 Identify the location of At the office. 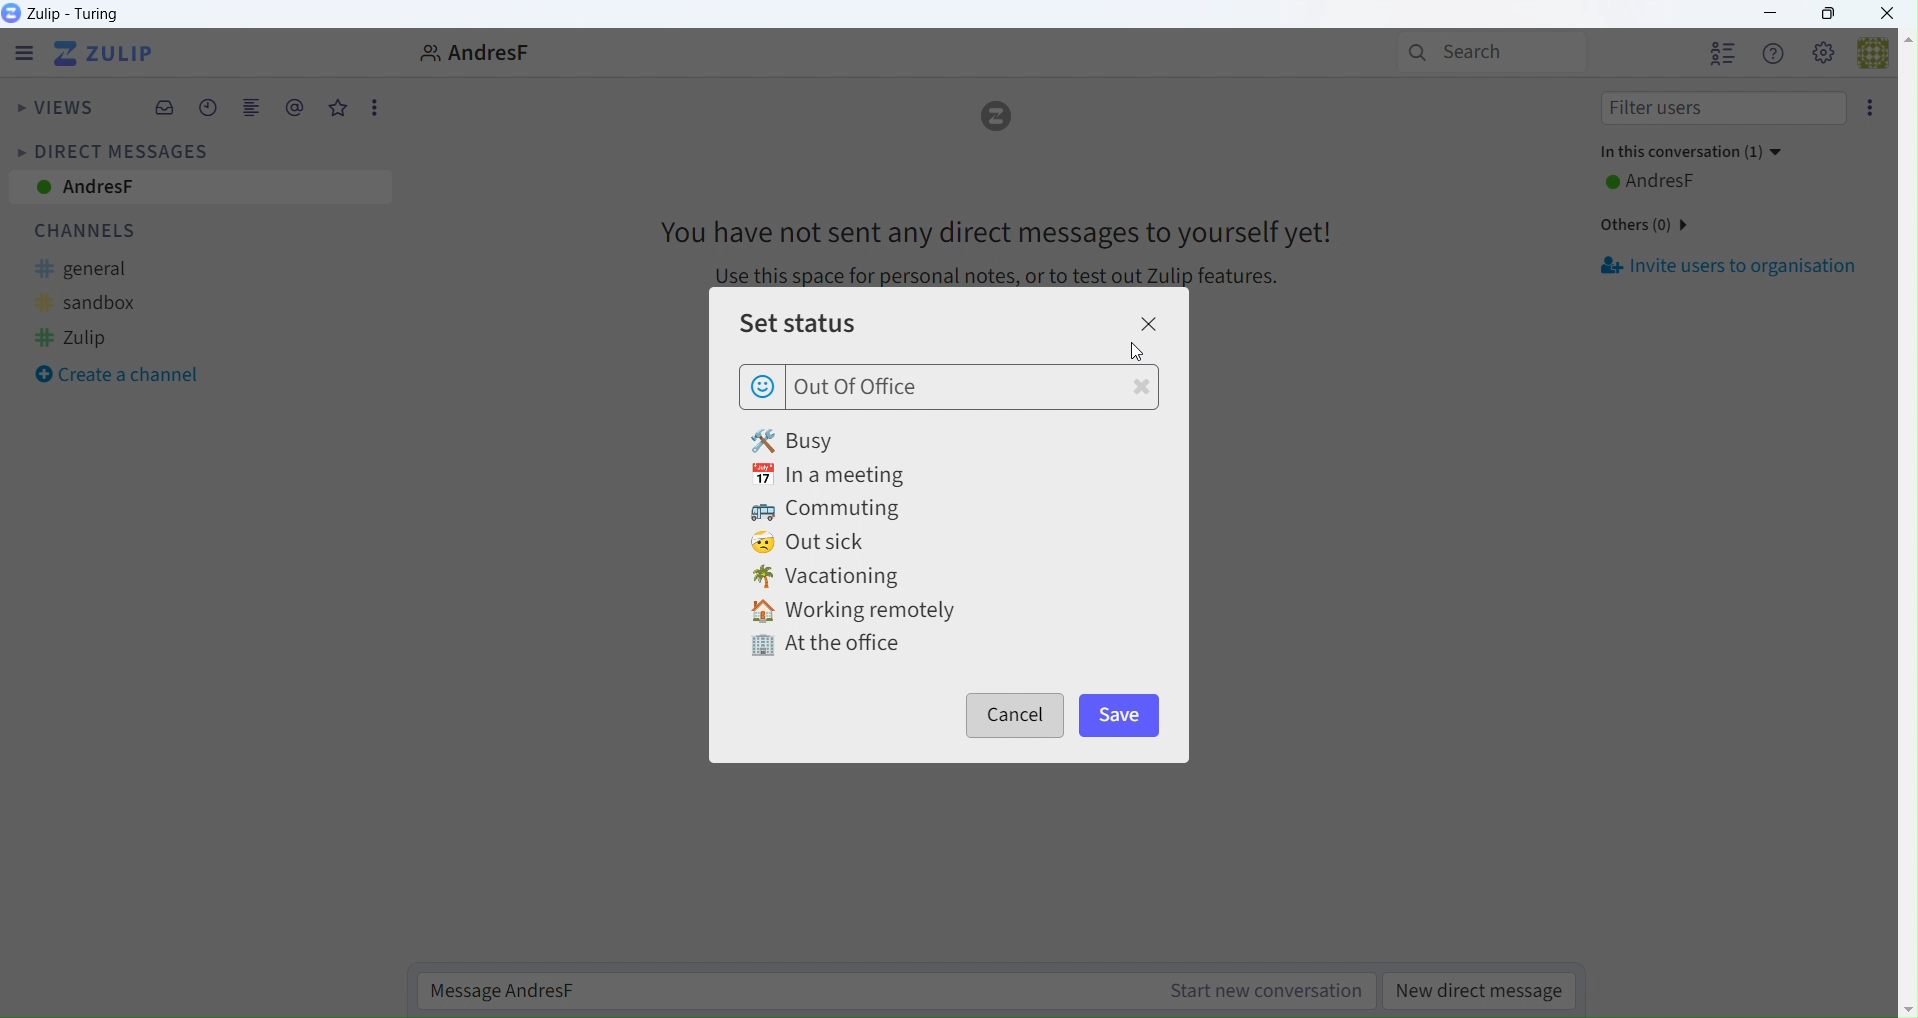
(820, 641).